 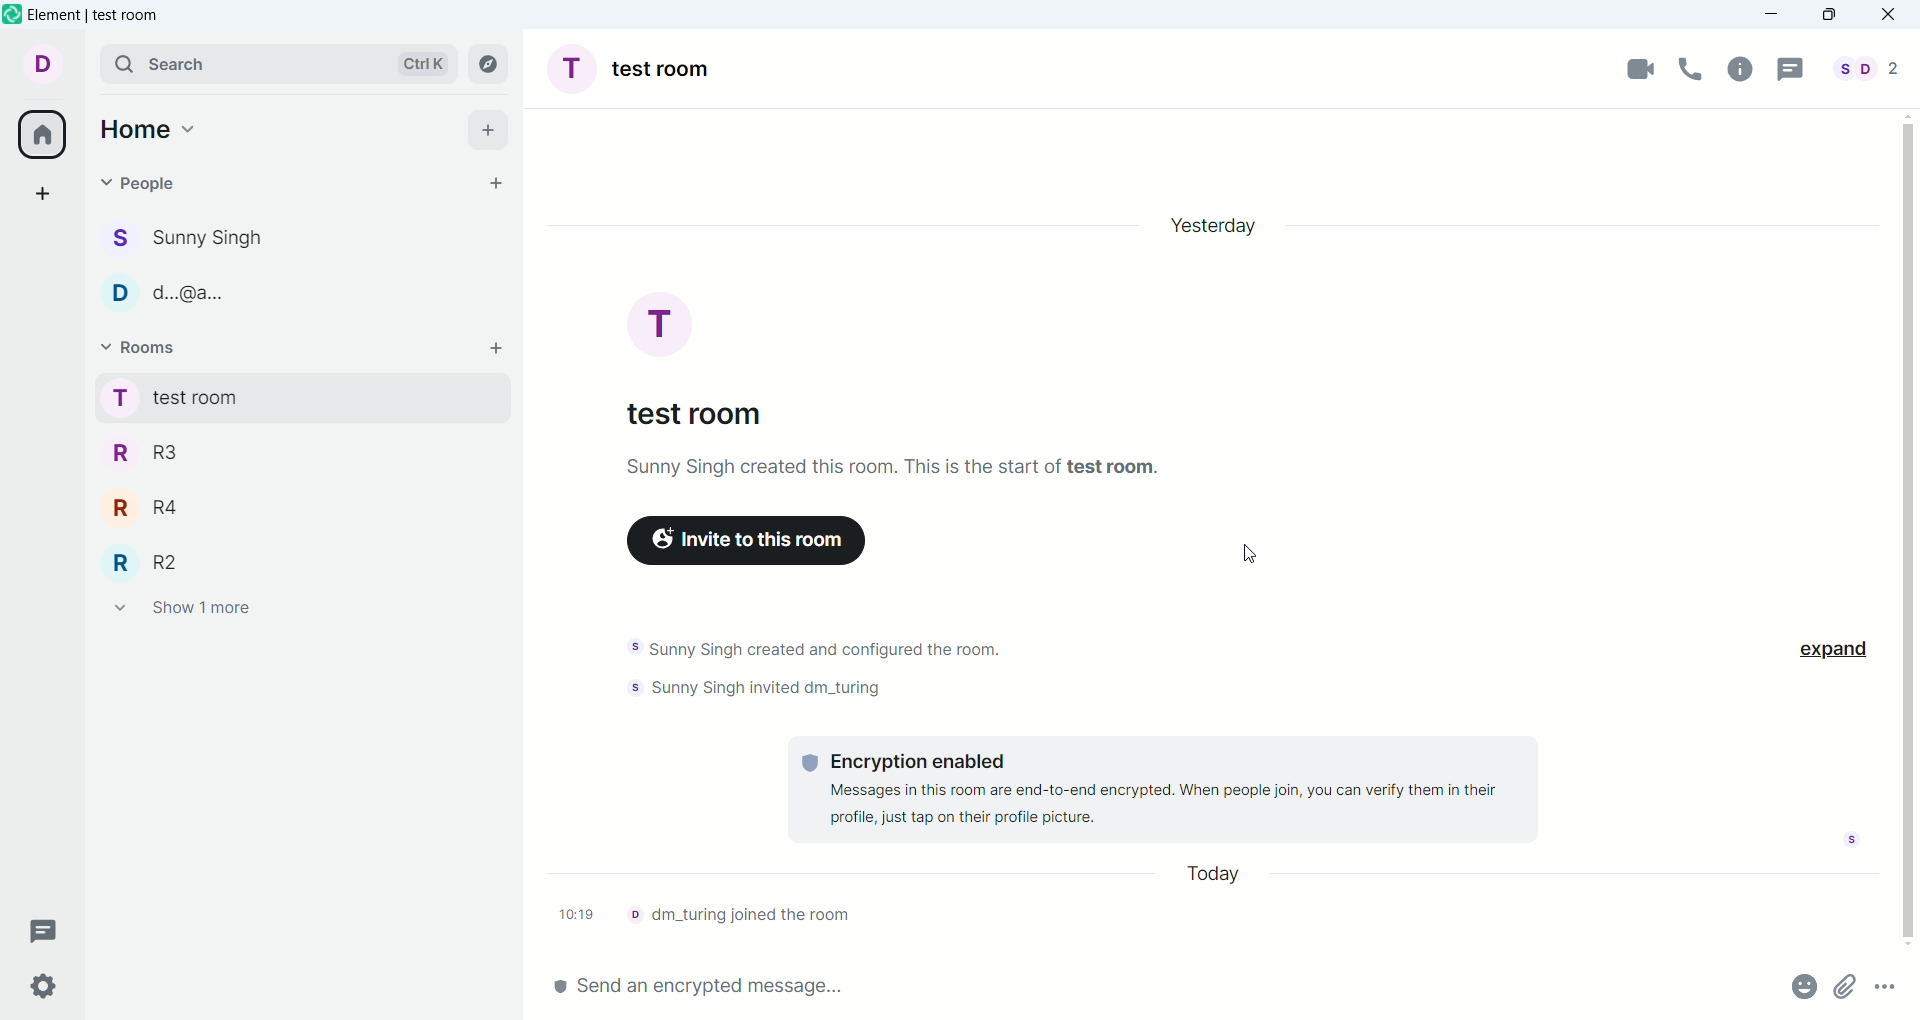 What do you see at coordinates (1891, 987) in the screenshot?
I see `options` at bounding box center [1891, 987].